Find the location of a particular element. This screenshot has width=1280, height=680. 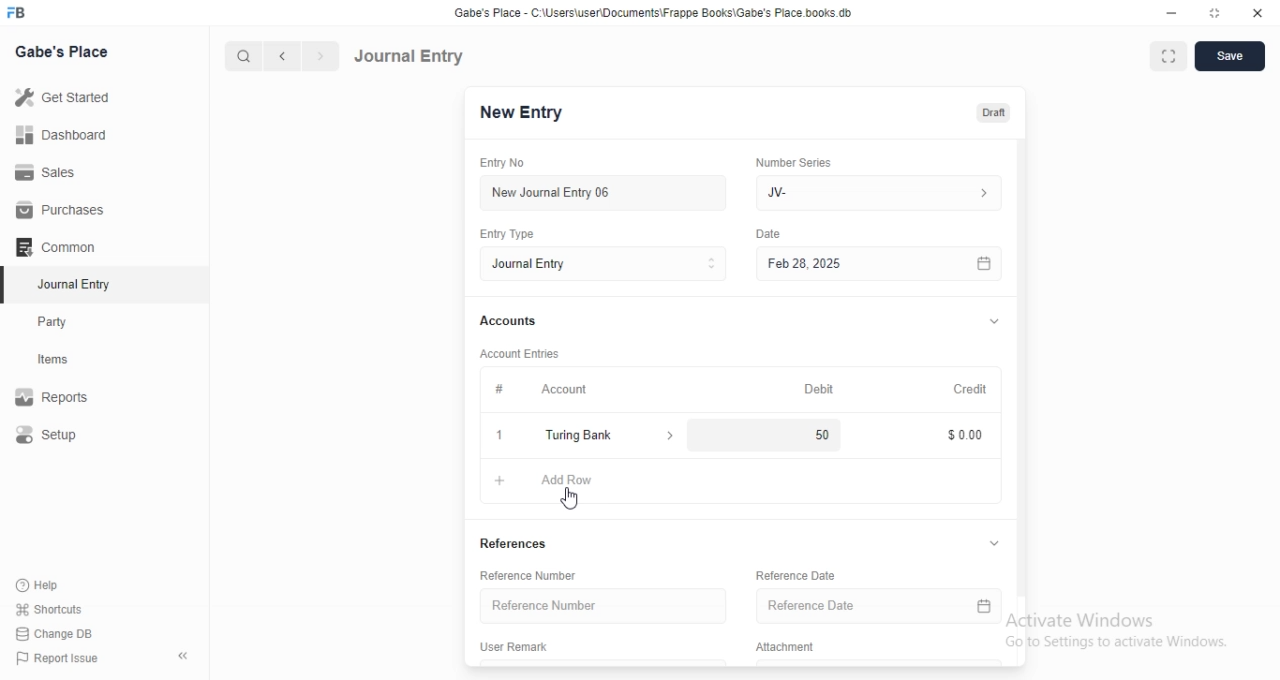

‘Shortcuts is located at coordinates (62, 609).